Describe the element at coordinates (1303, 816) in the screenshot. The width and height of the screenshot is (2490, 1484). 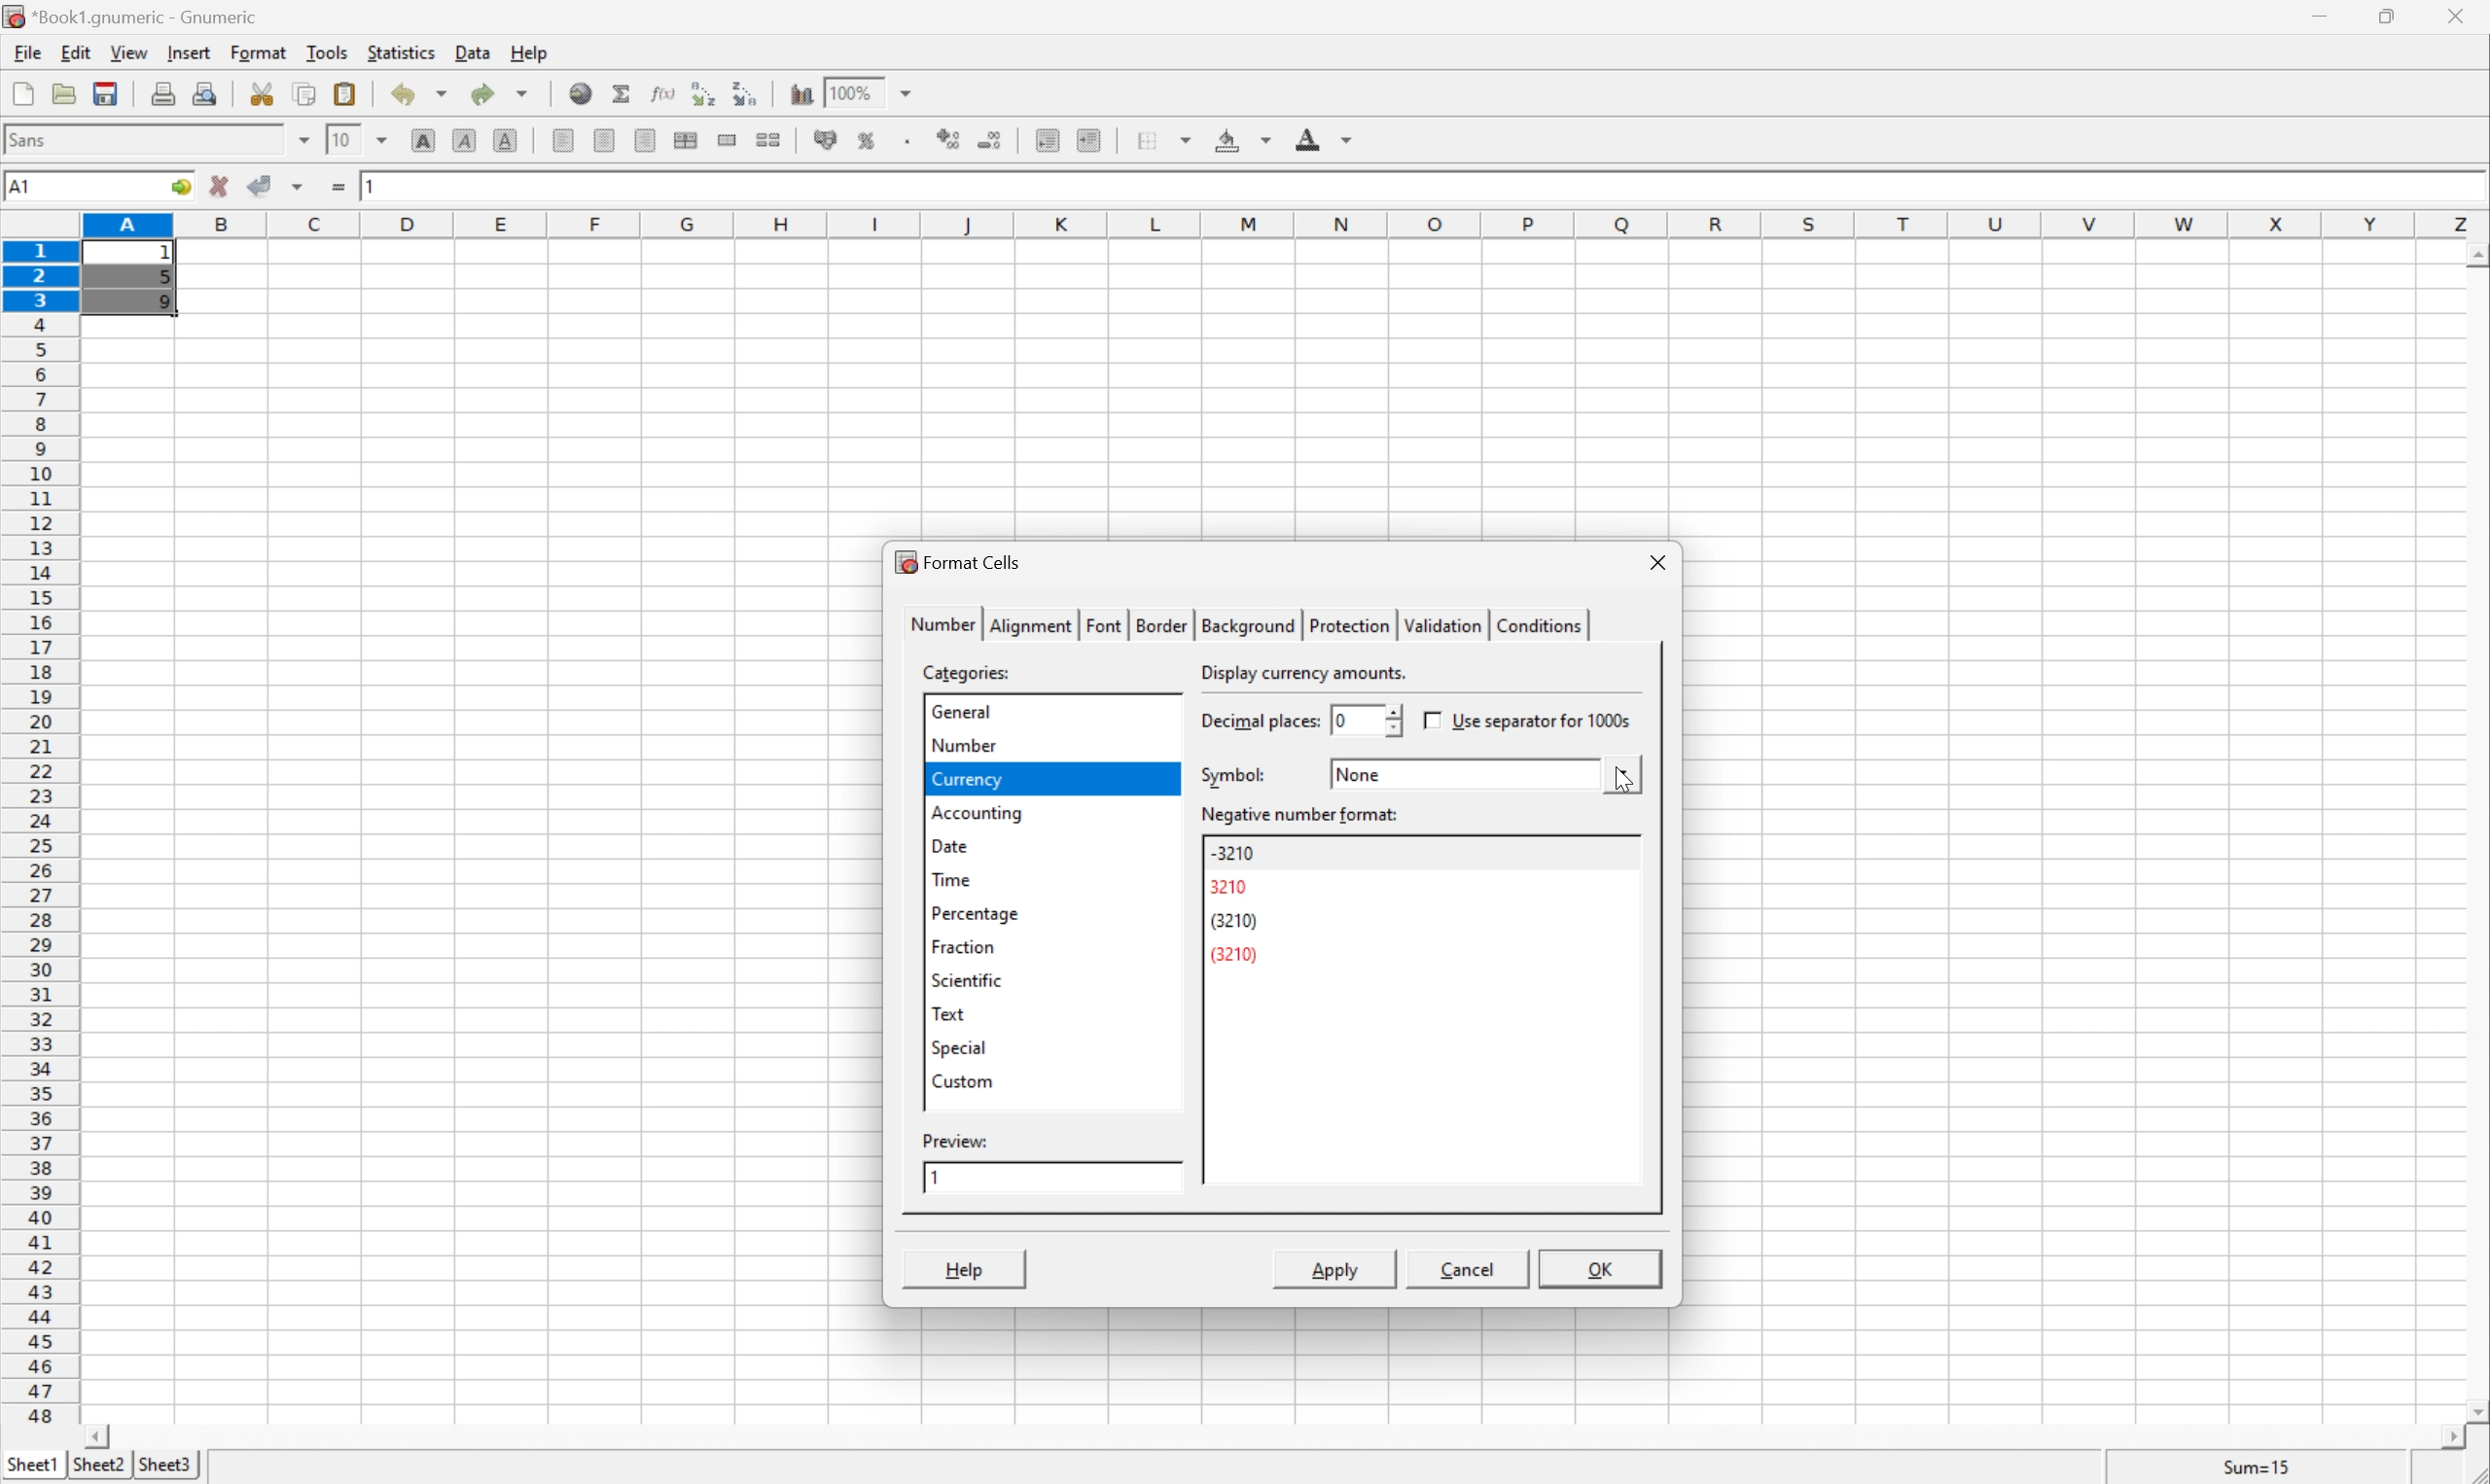
I see `negative number format` at that location.